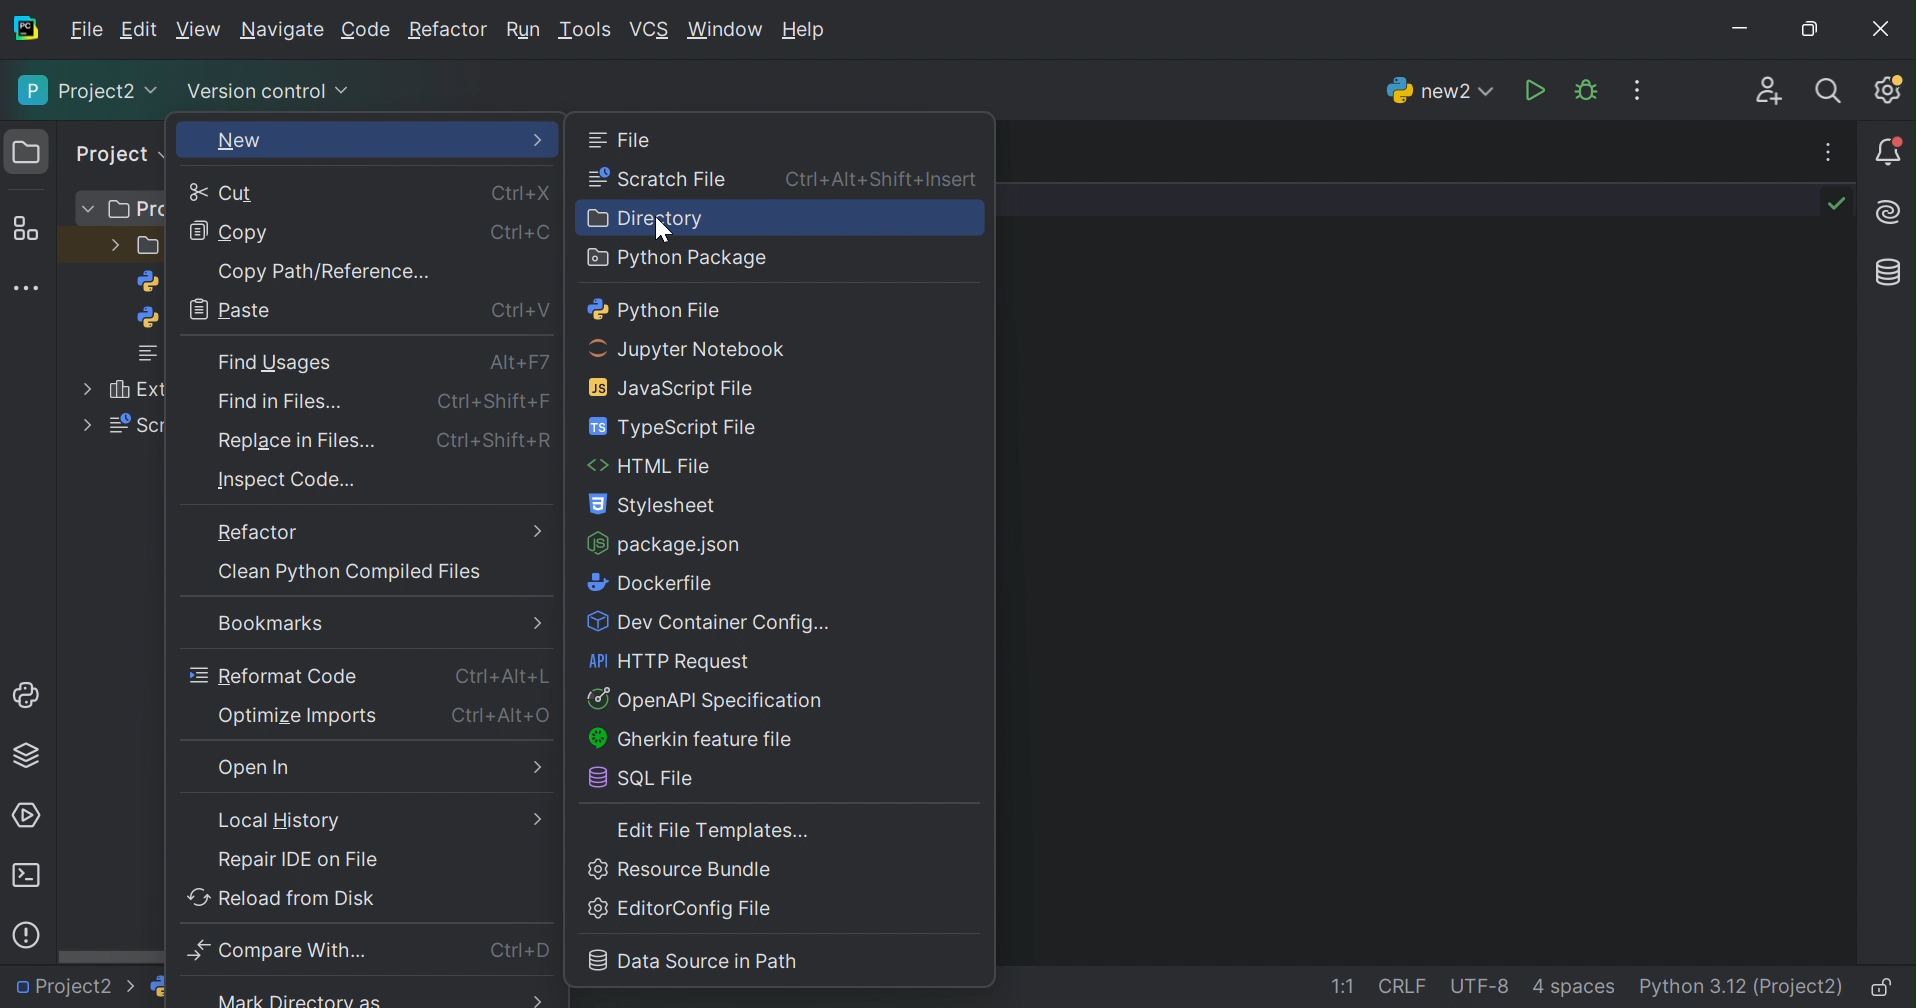  I want to click on More, so click(533, 623).